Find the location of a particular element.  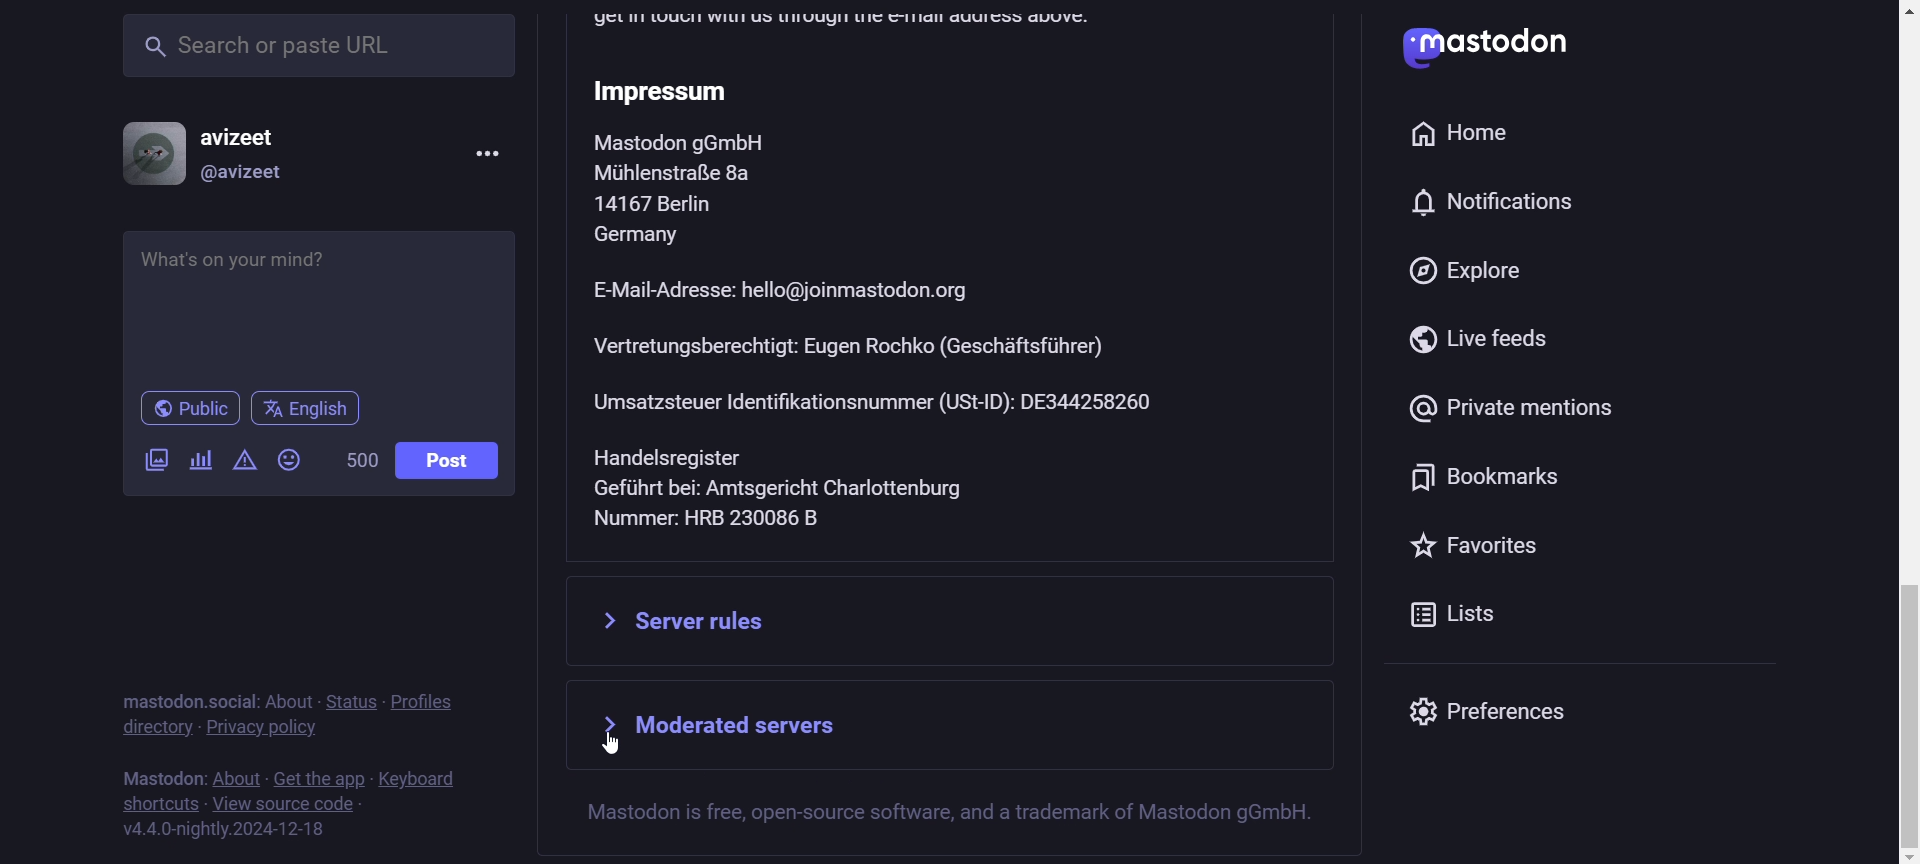

get the app is located at coordinates (319, 776).